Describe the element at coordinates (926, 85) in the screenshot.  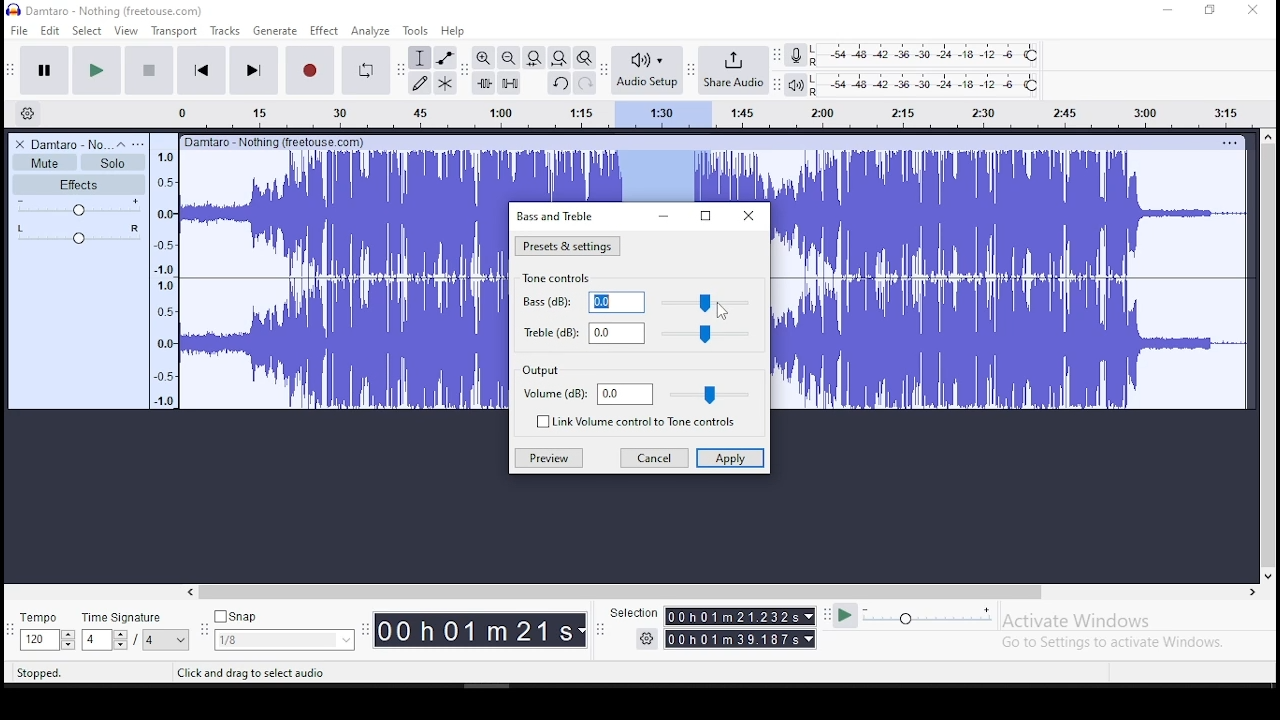
I see `playback level` at that location.